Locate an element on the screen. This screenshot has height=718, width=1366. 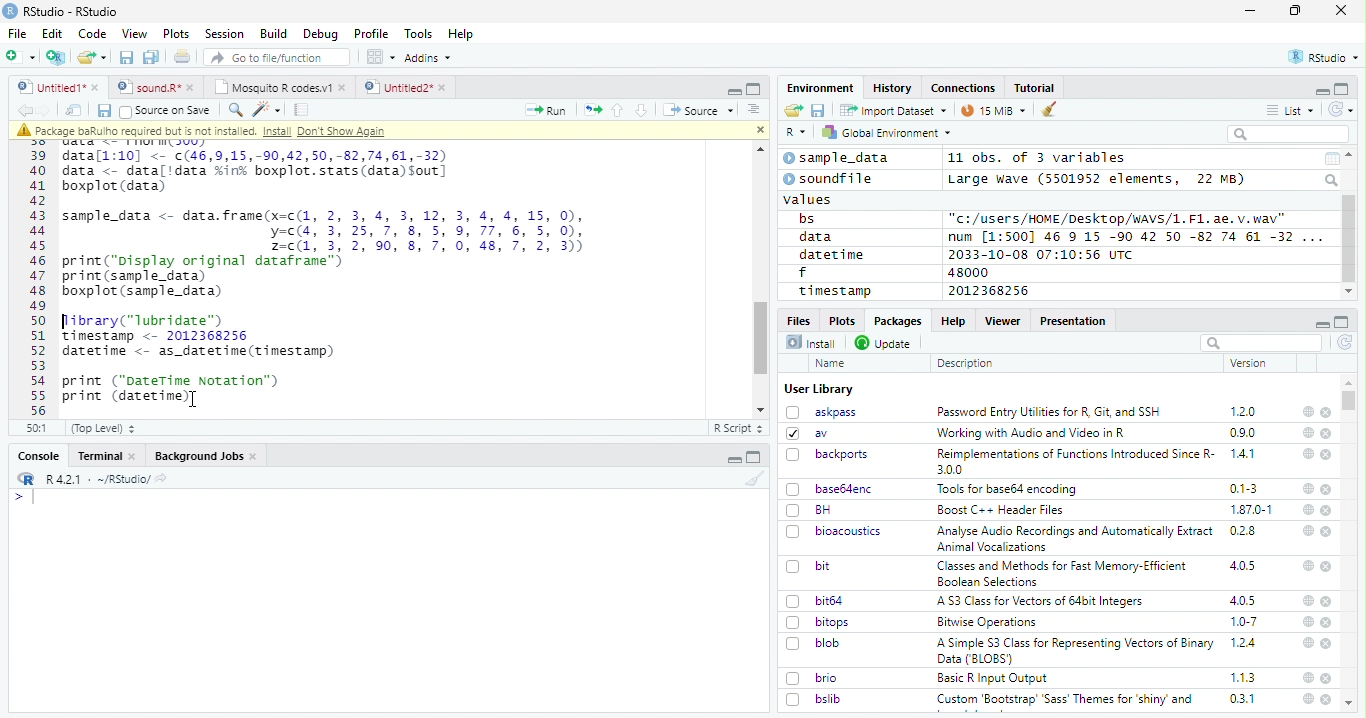
bslib is located at coordinates (814, 698).